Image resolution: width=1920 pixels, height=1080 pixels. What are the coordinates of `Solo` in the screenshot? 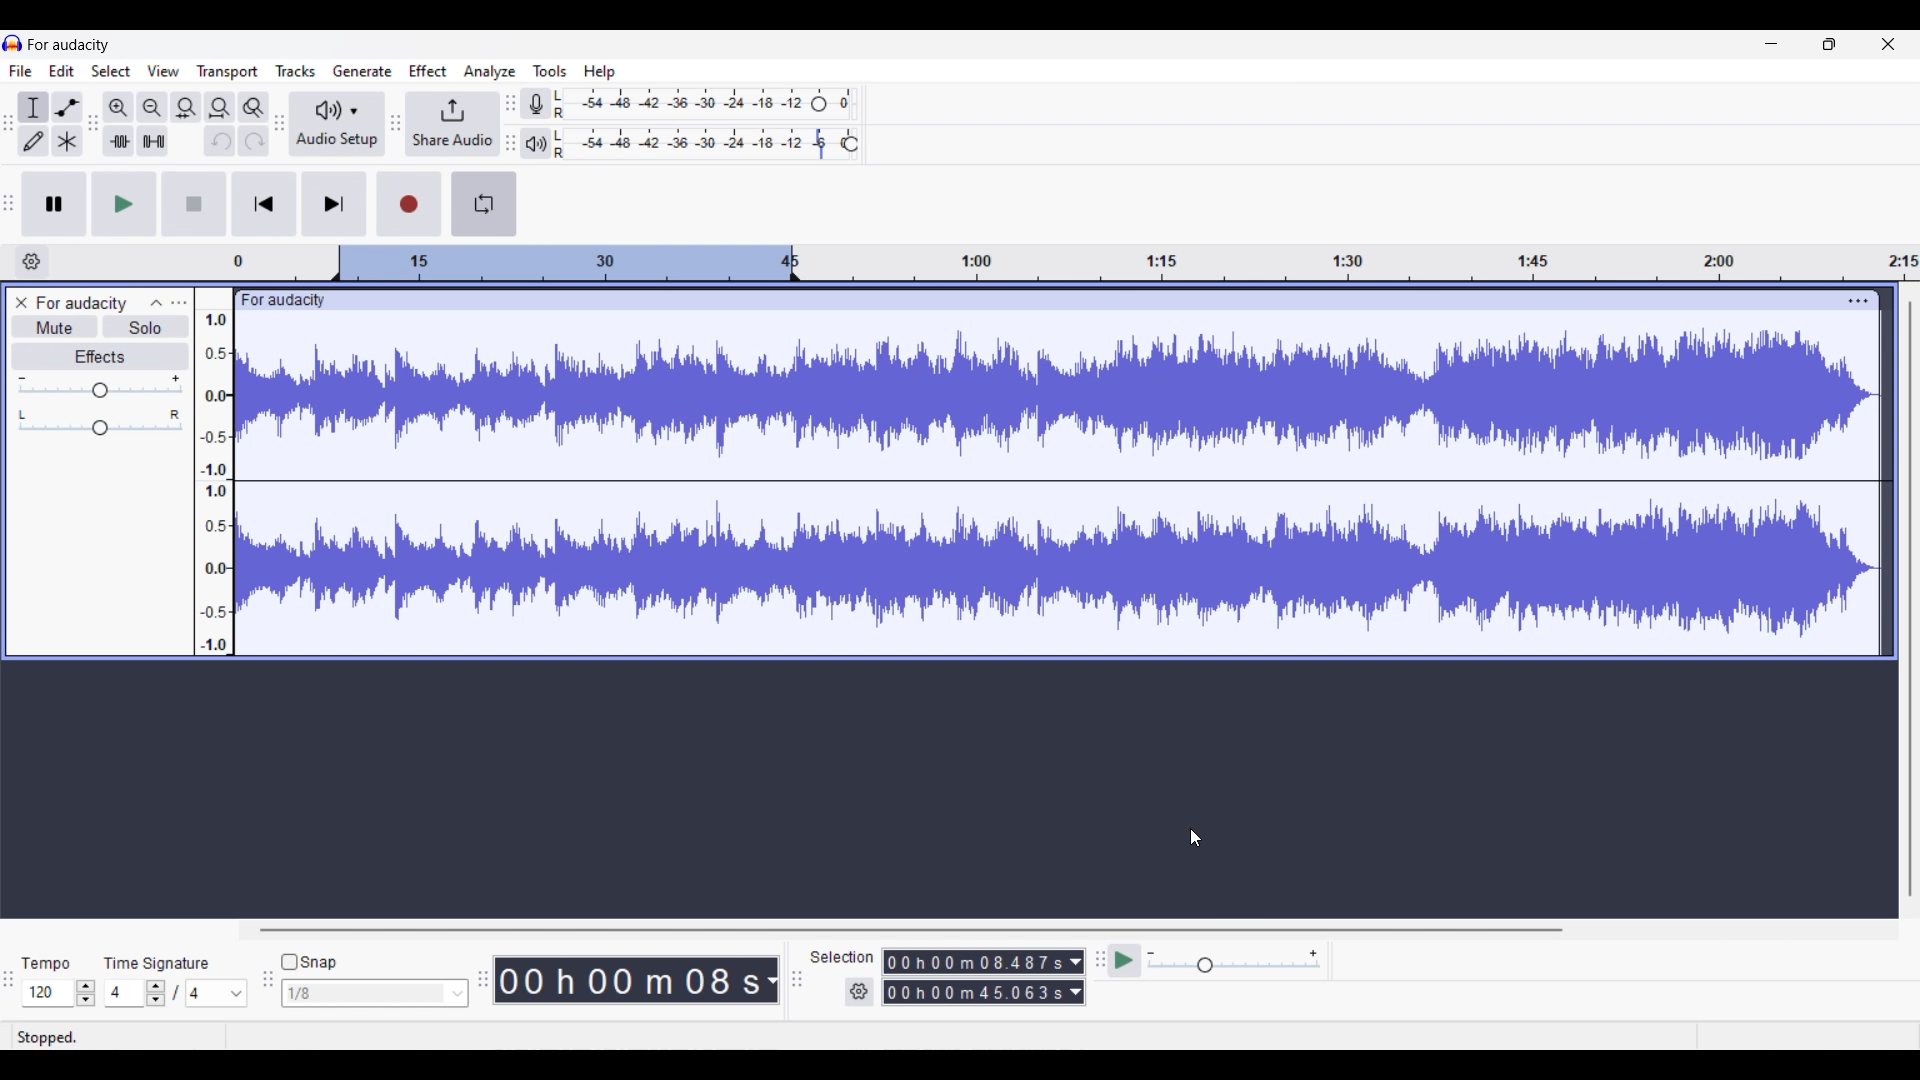 It's located at (147, 326).